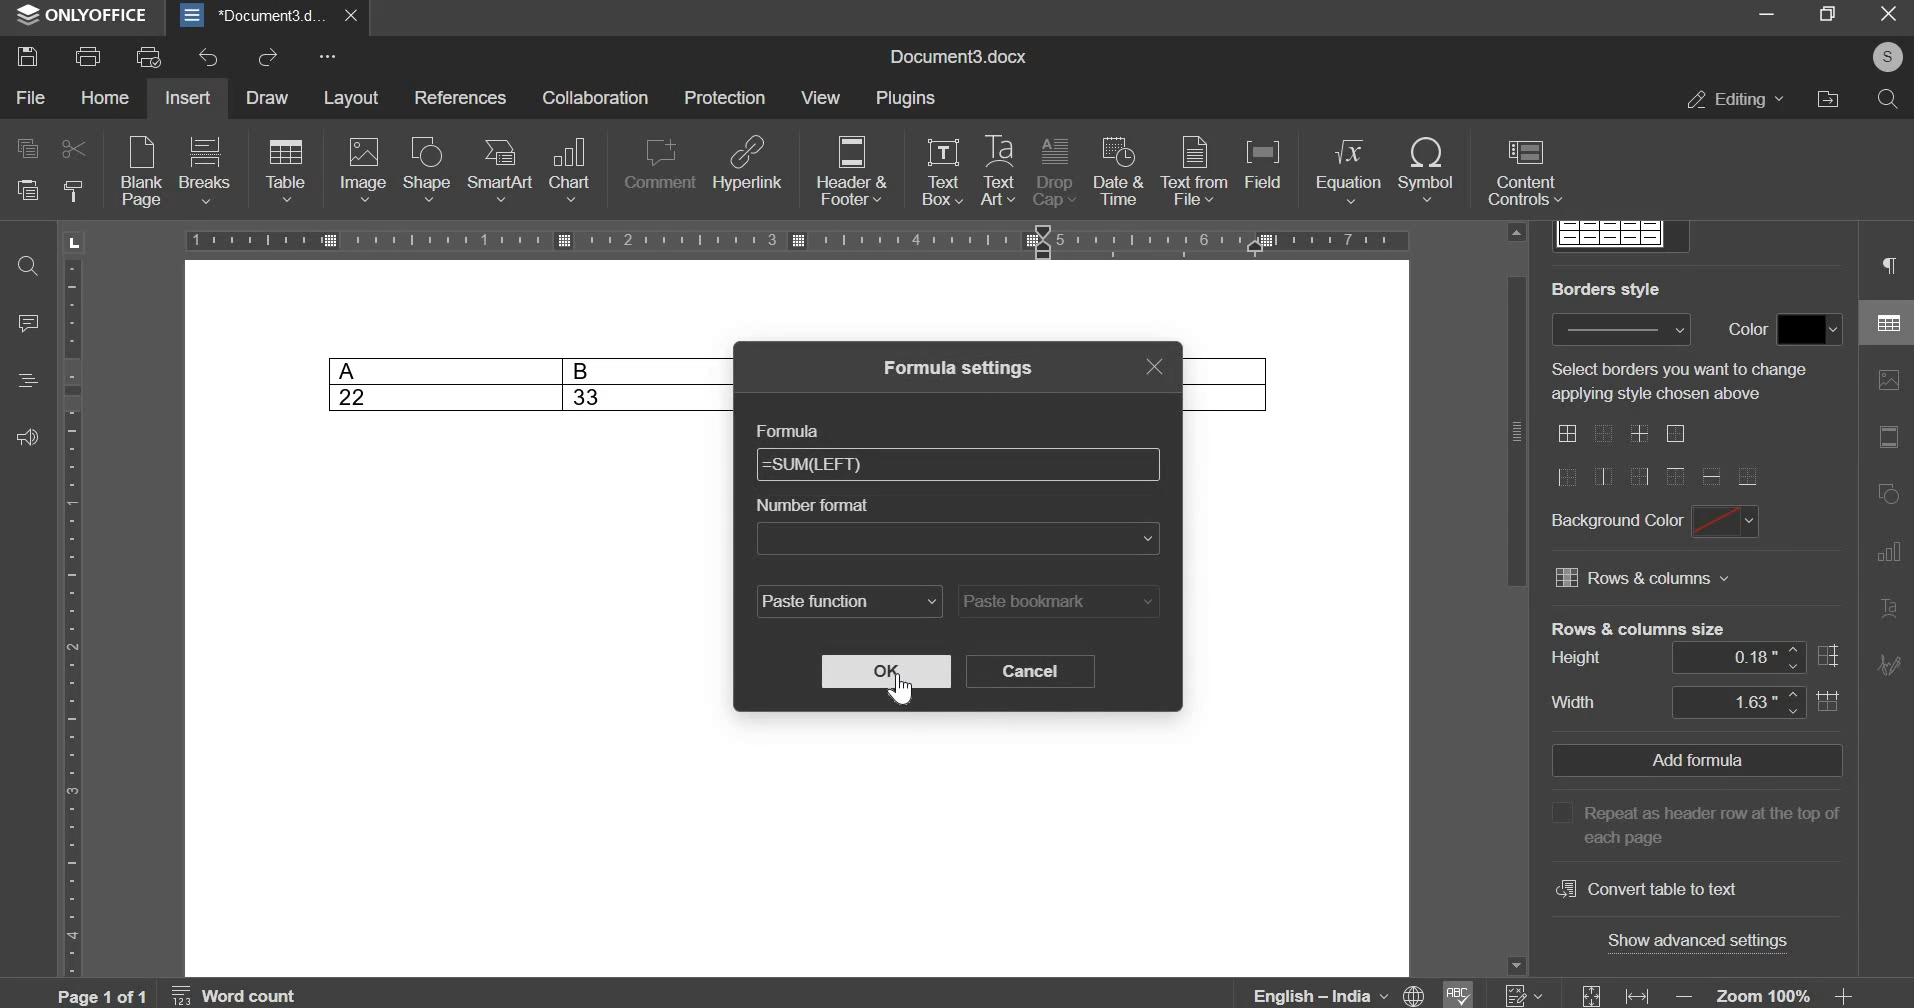  I want to click on chart settings, so click(1887, 552).